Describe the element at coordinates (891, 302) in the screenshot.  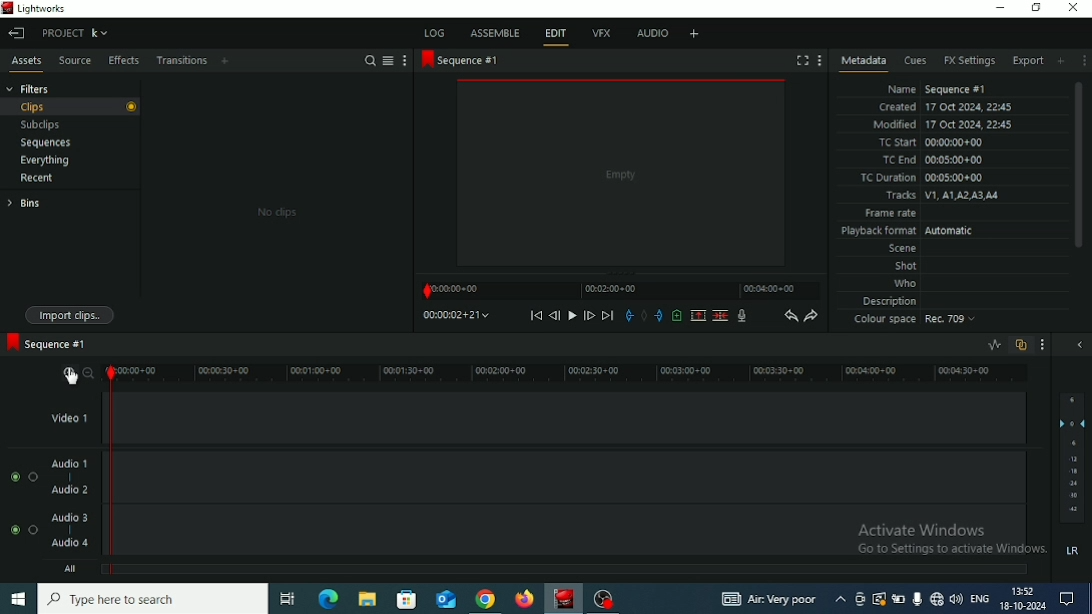
I see `Description` at that location.